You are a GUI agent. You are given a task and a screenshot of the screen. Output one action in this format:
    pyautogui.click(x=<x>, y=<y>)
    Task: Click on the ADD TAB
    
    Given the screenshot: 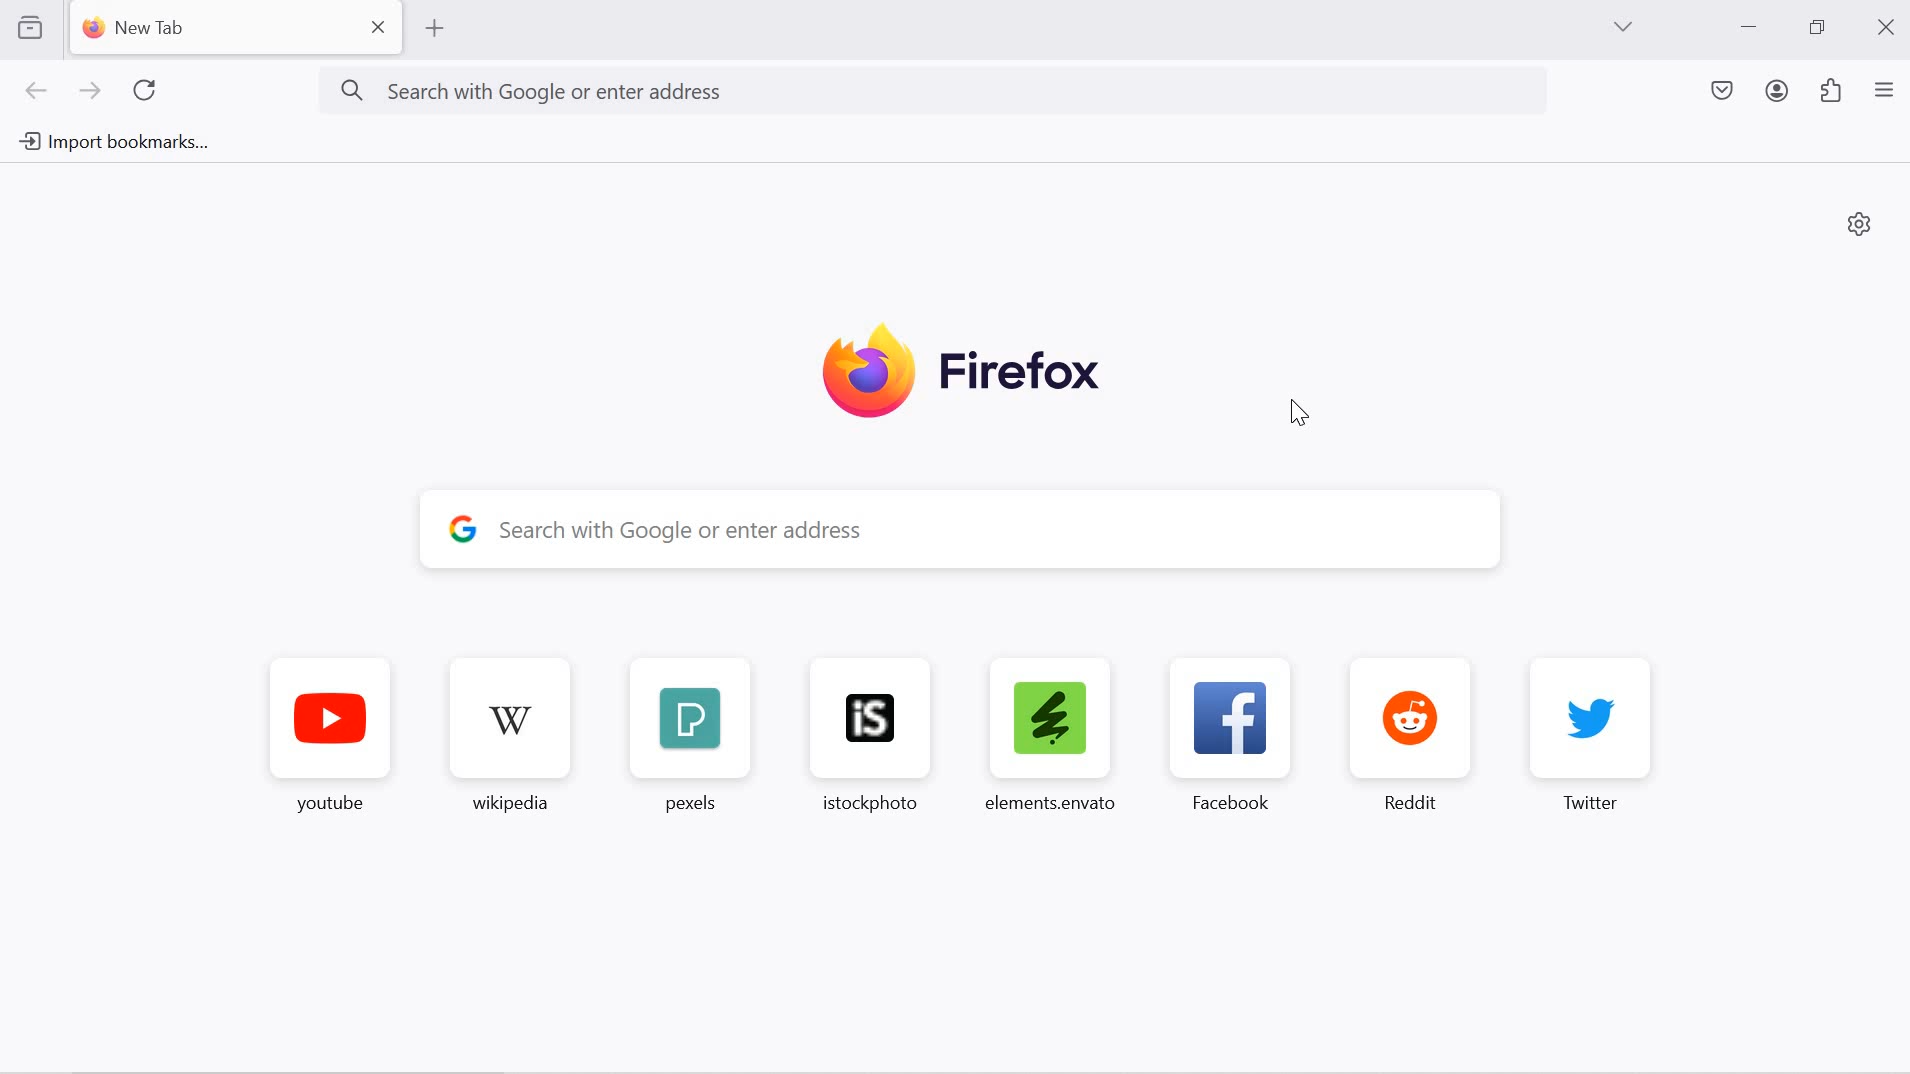 What is the action you would take?
    pyautogui.click(x=437, y=29)
    